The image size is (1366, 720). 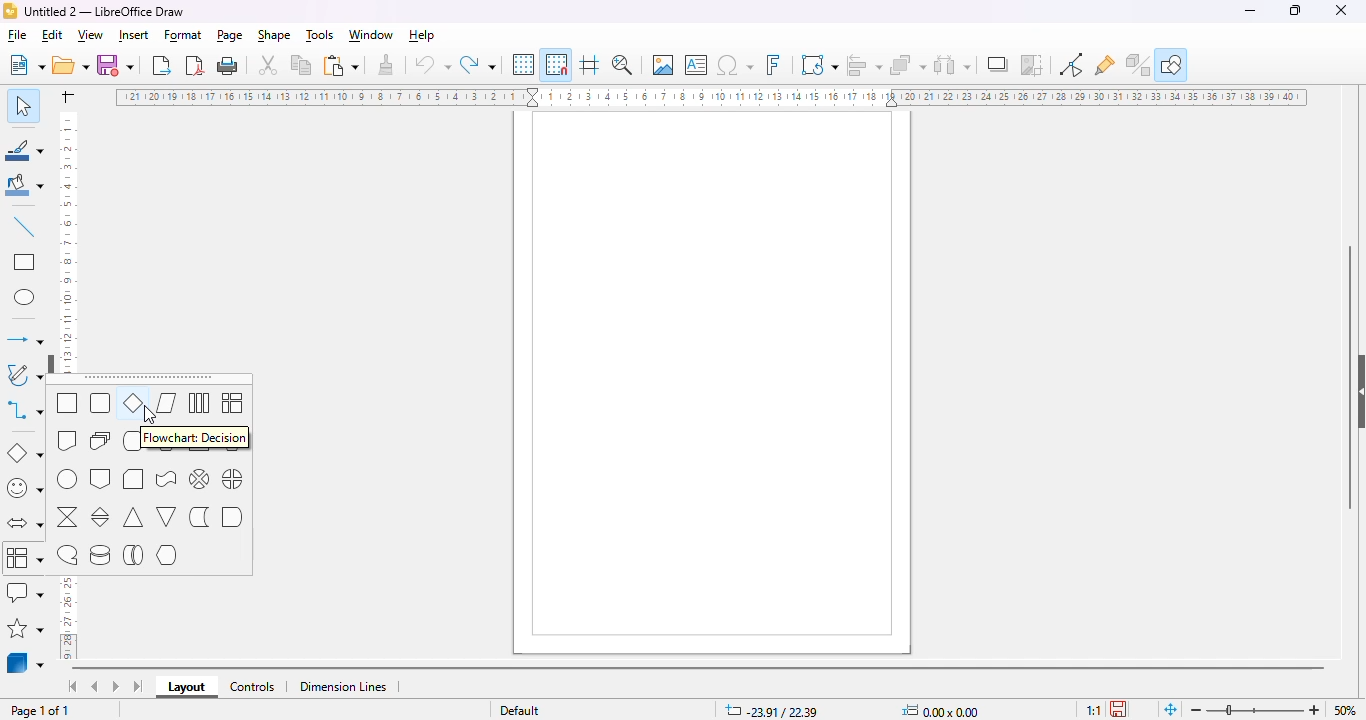 What do you see at coordinates (1250, 10) in the screenshot?
I see `minimize` at bounding box center [1250, 10].